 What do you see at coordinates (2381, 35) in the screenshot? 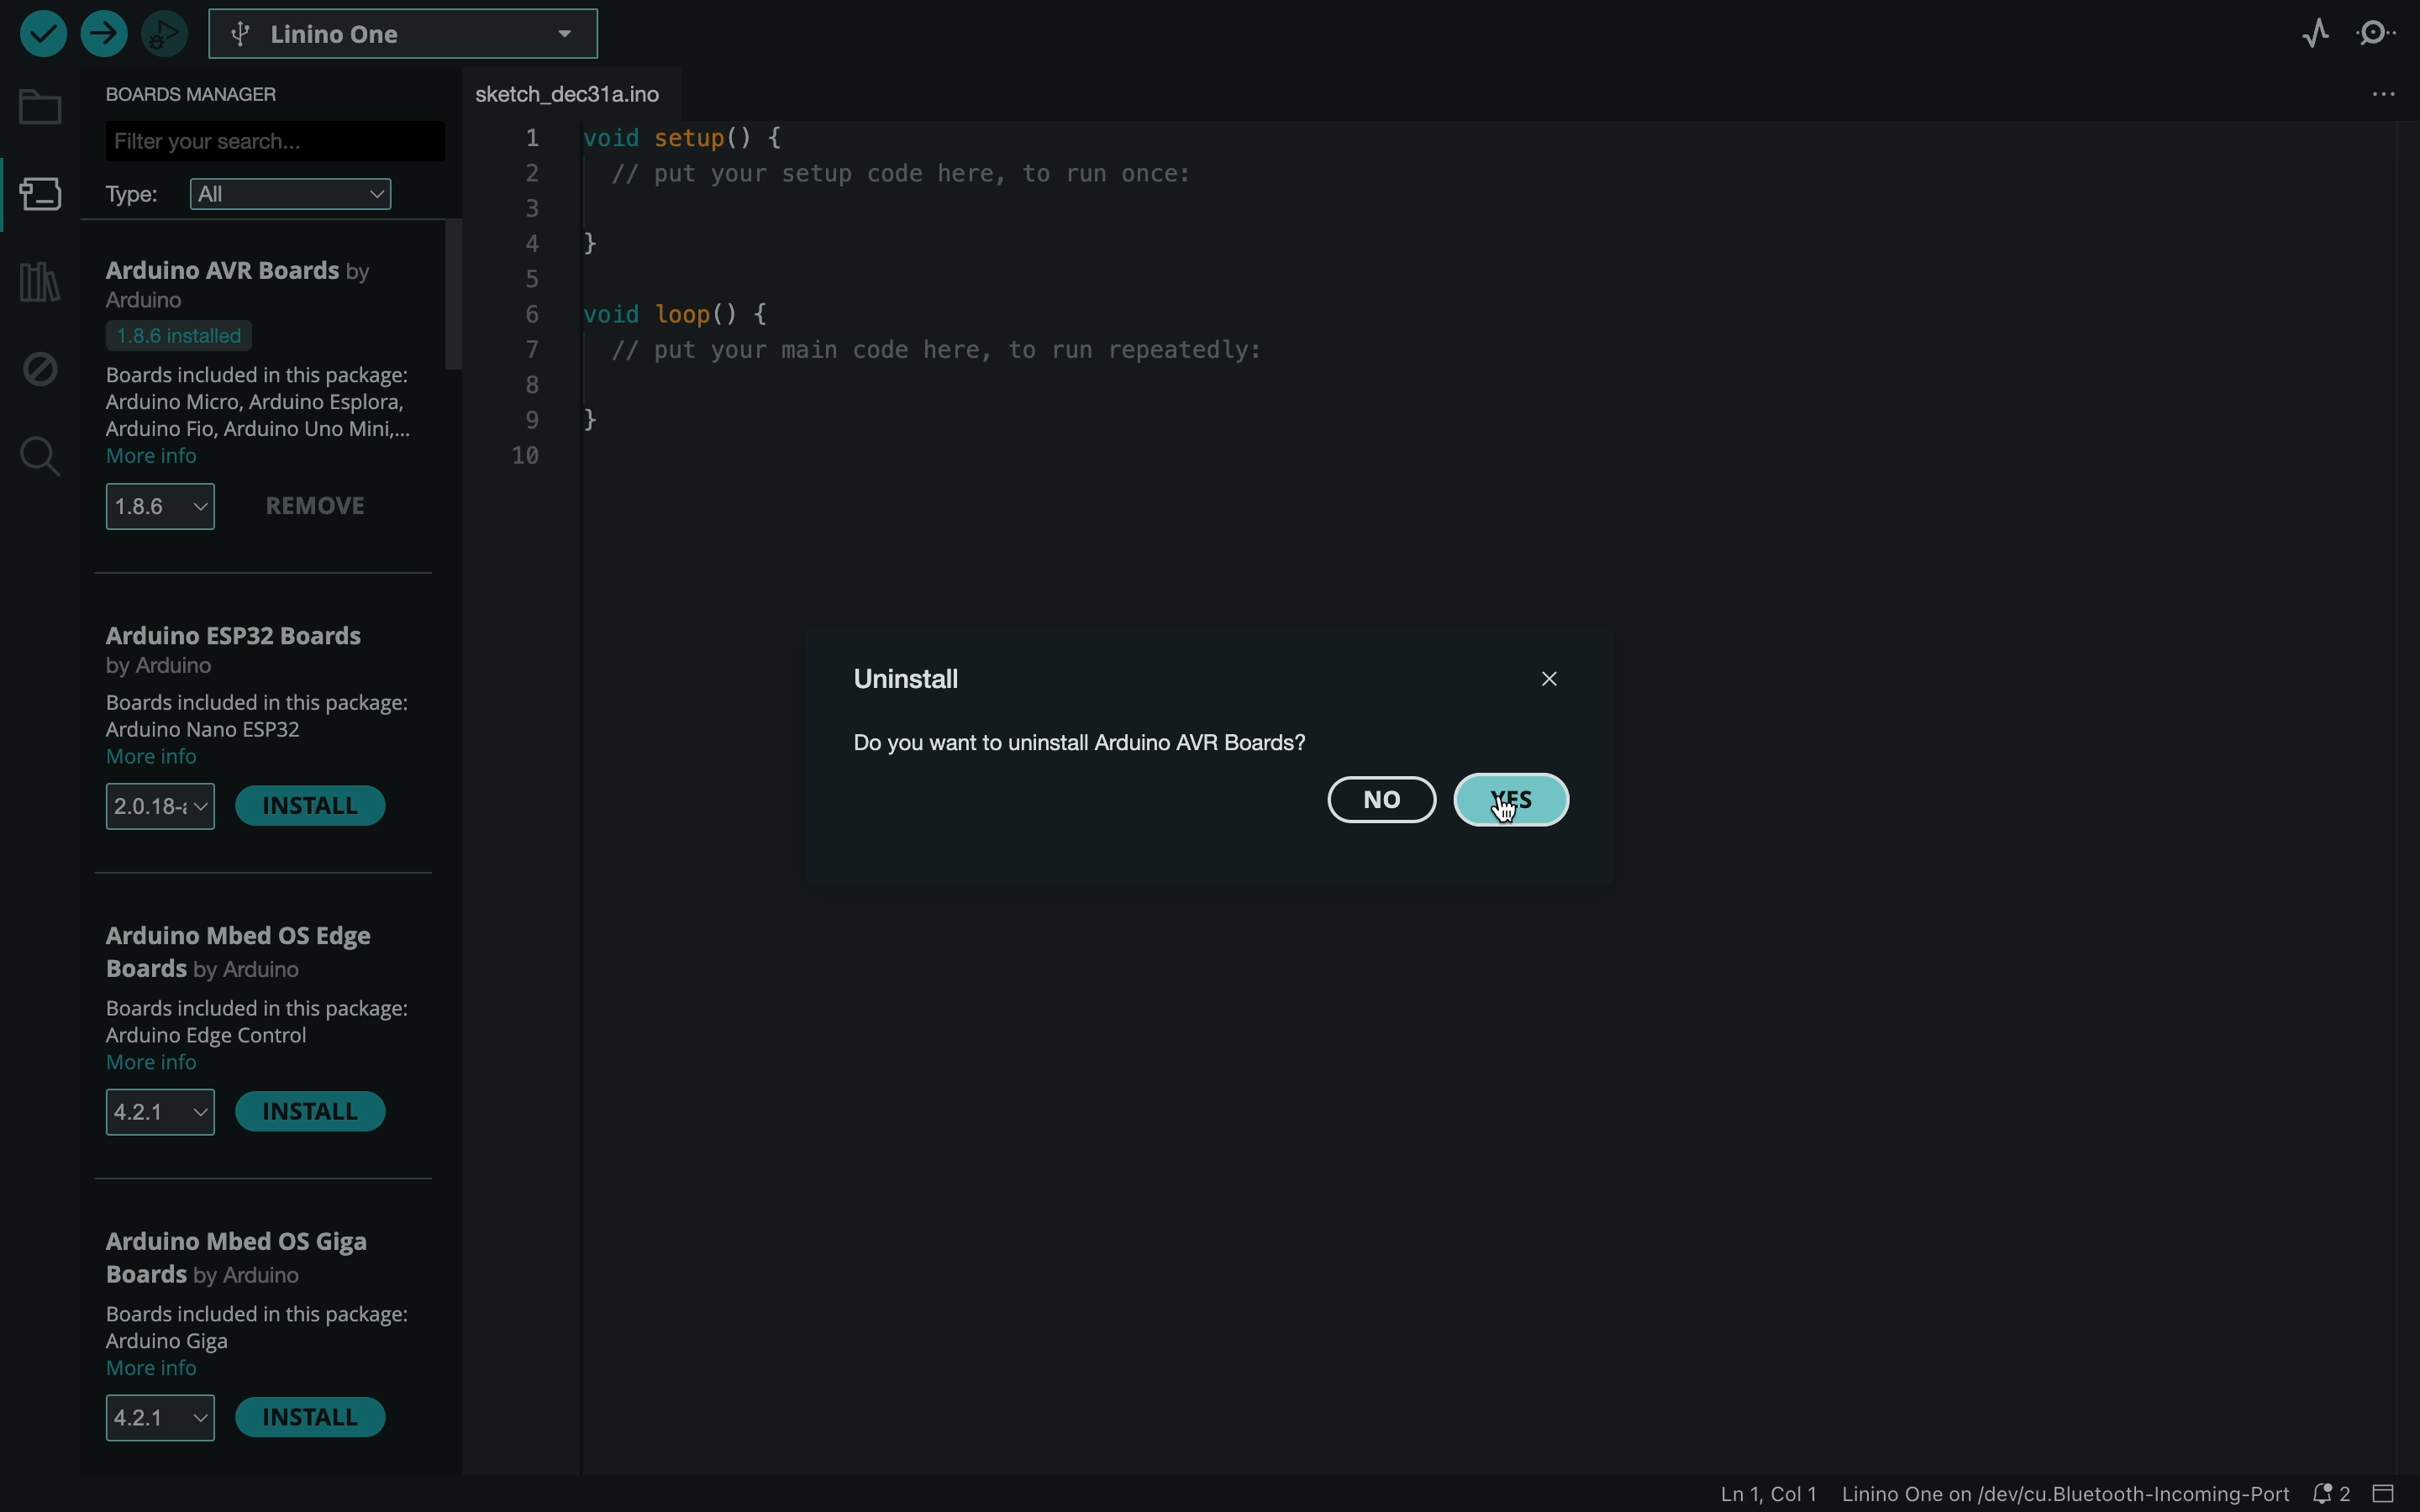
I see `serial monitor` at bounding box center [2381, 35].